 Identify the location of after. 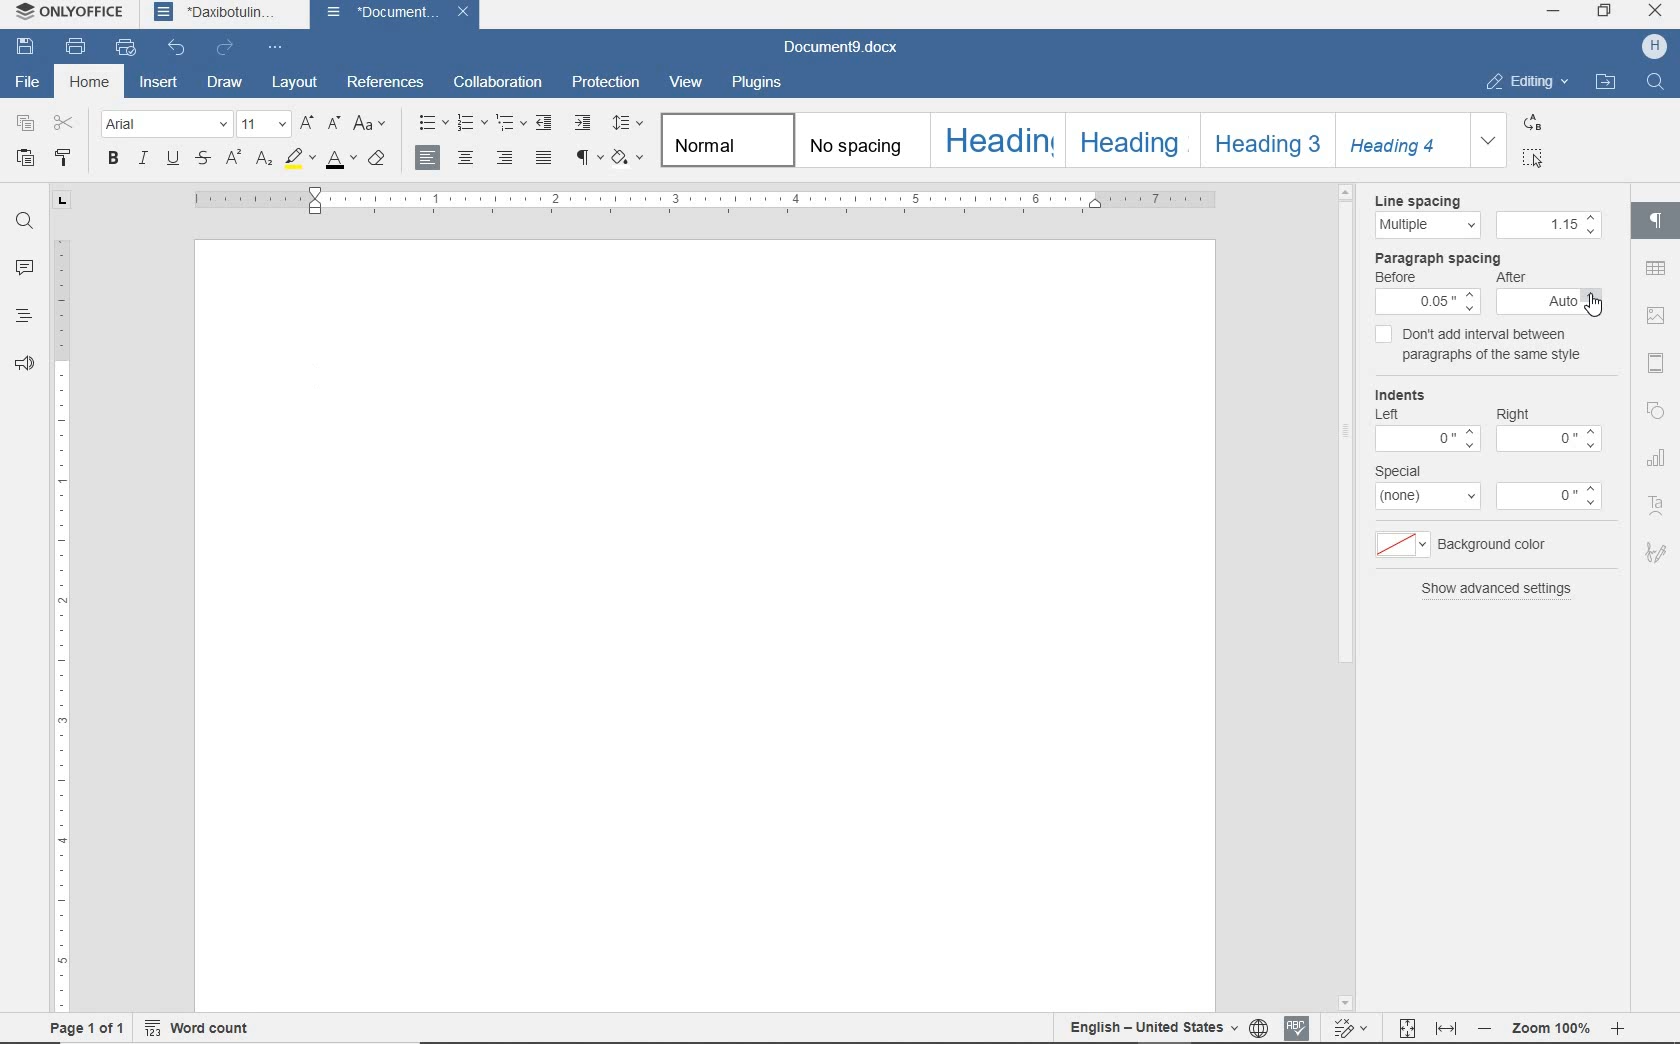
(1511, 277).